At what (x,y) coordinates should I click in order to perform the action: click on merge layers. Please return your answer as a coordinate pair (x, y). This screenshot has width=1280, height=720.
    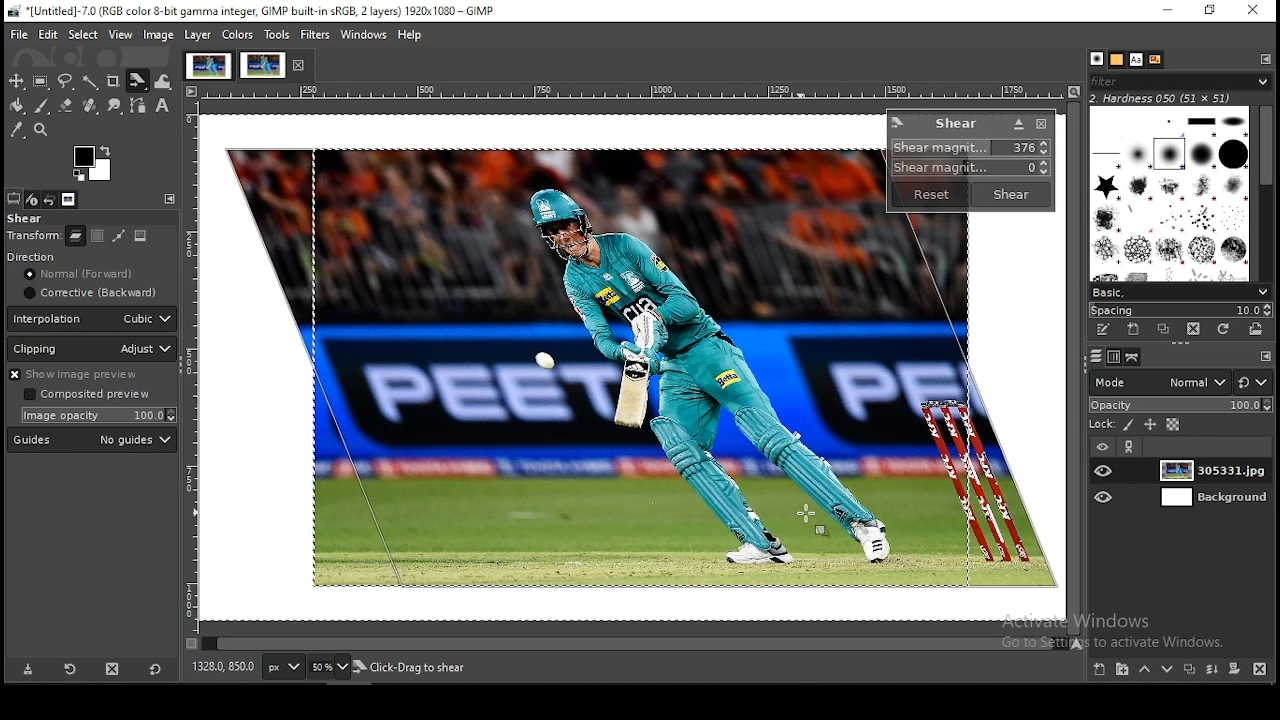
    Looking at the image, I should click on (1211, 670).